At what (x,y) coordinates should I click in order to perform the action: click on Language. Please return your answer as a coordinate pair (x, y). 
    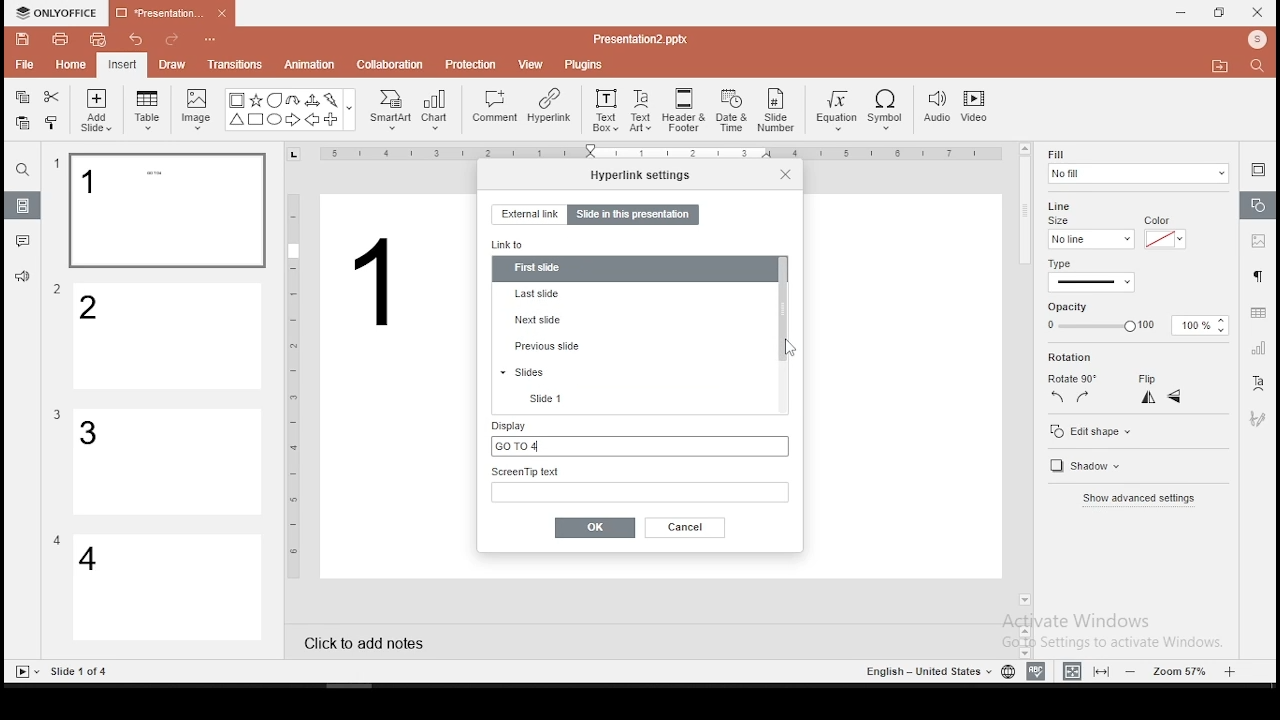
    Looking at the image, I should click on (925, 672).